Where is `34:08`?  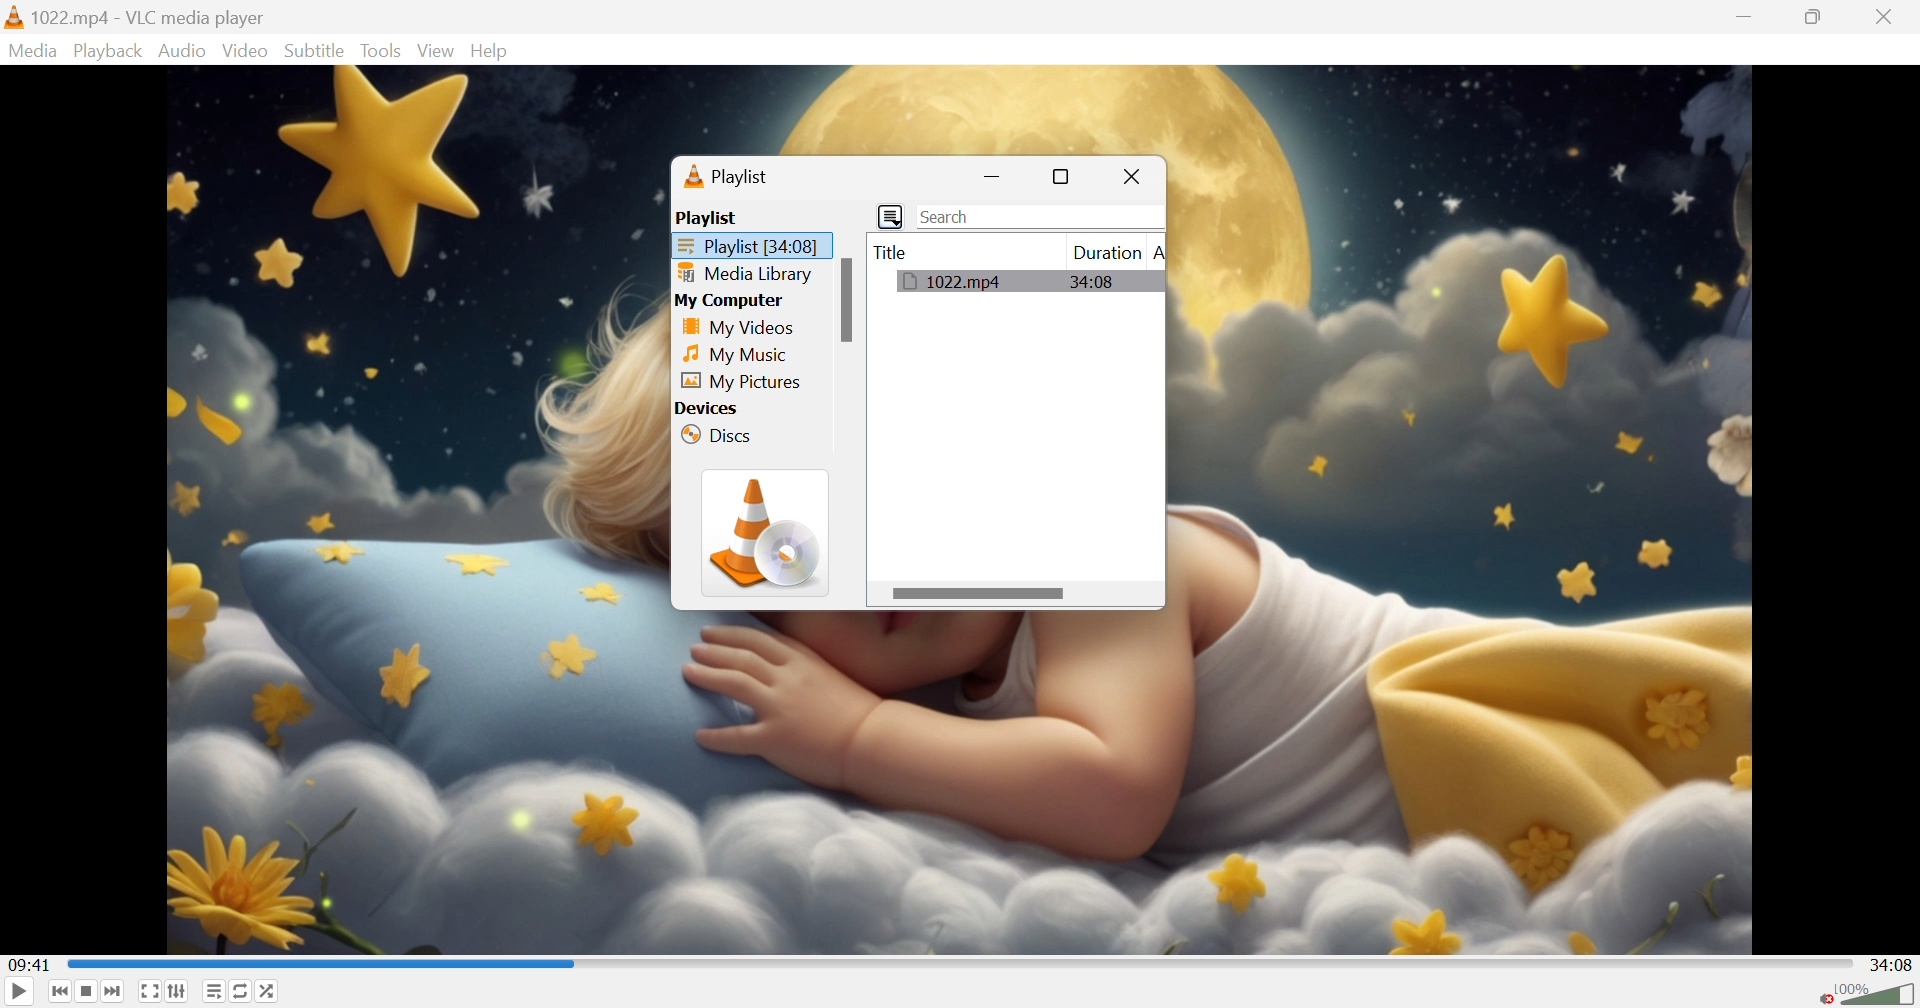 34:08 is located at coordinates (1095, 281).